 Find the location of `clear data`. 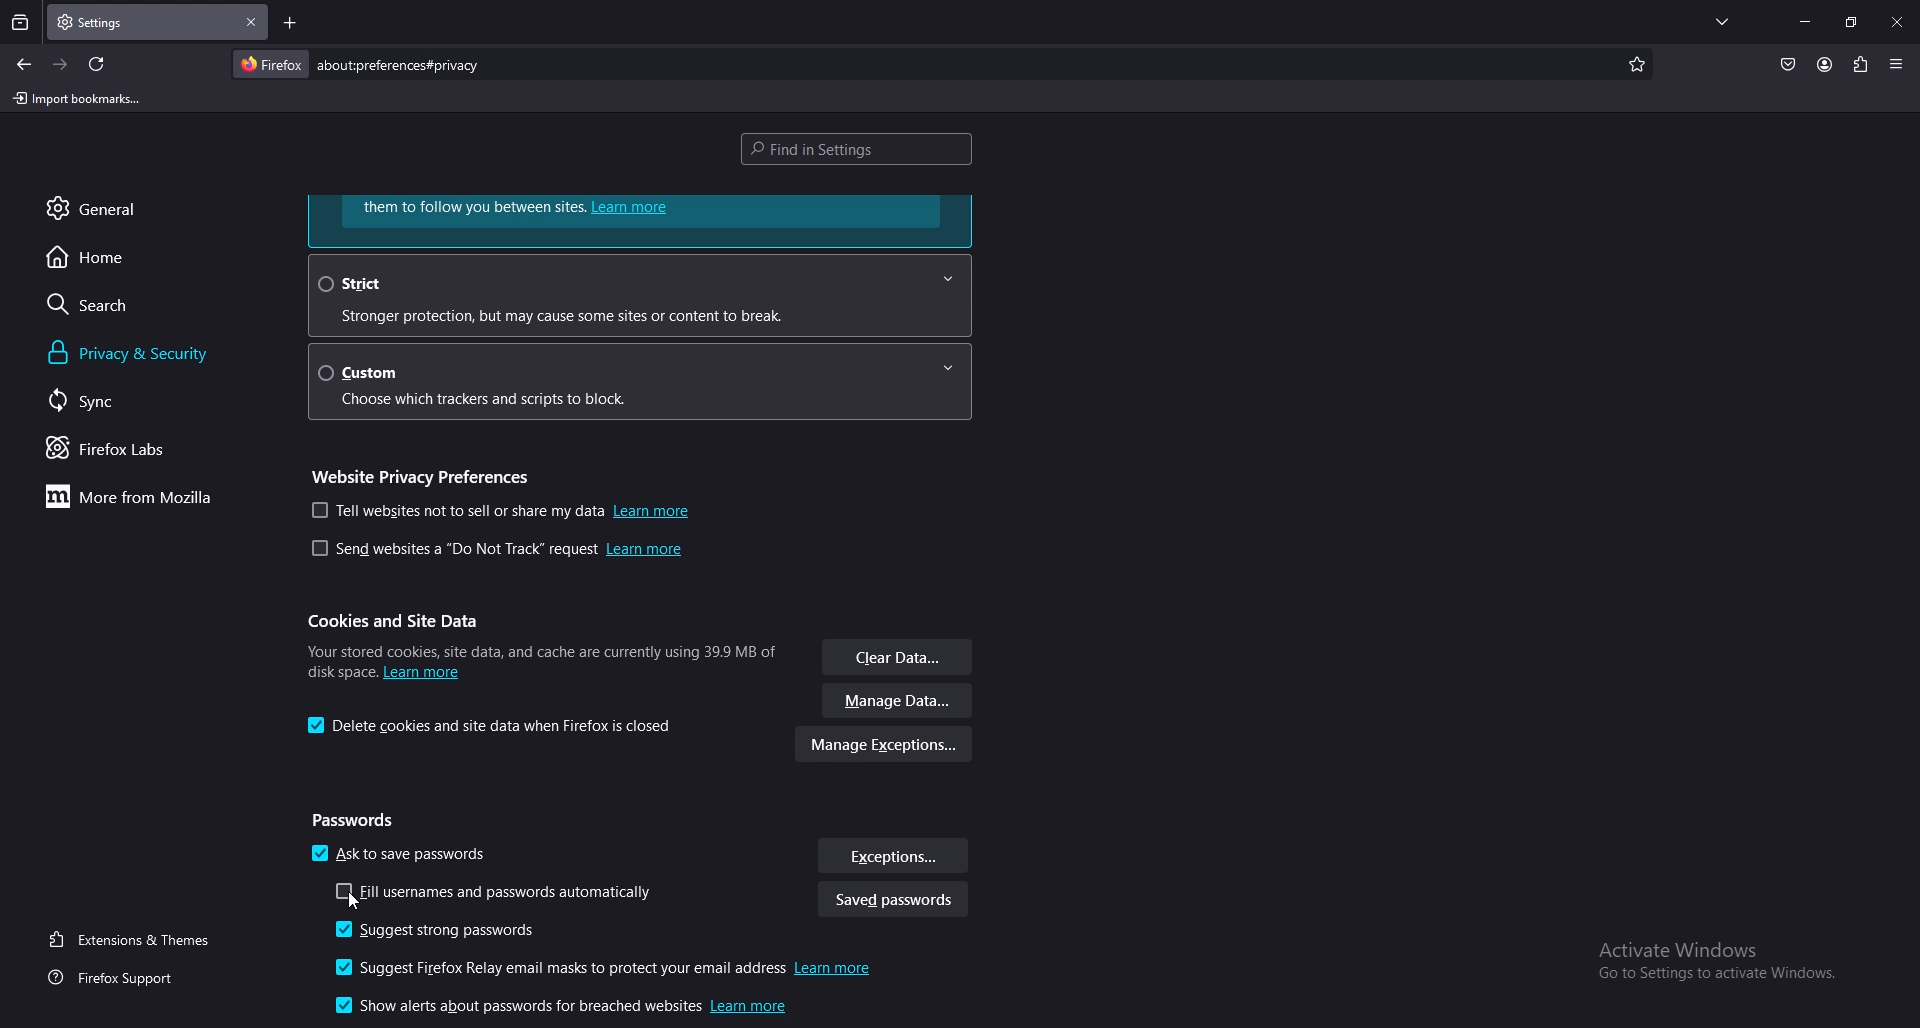

clear data is located at coordinates (899, 659).